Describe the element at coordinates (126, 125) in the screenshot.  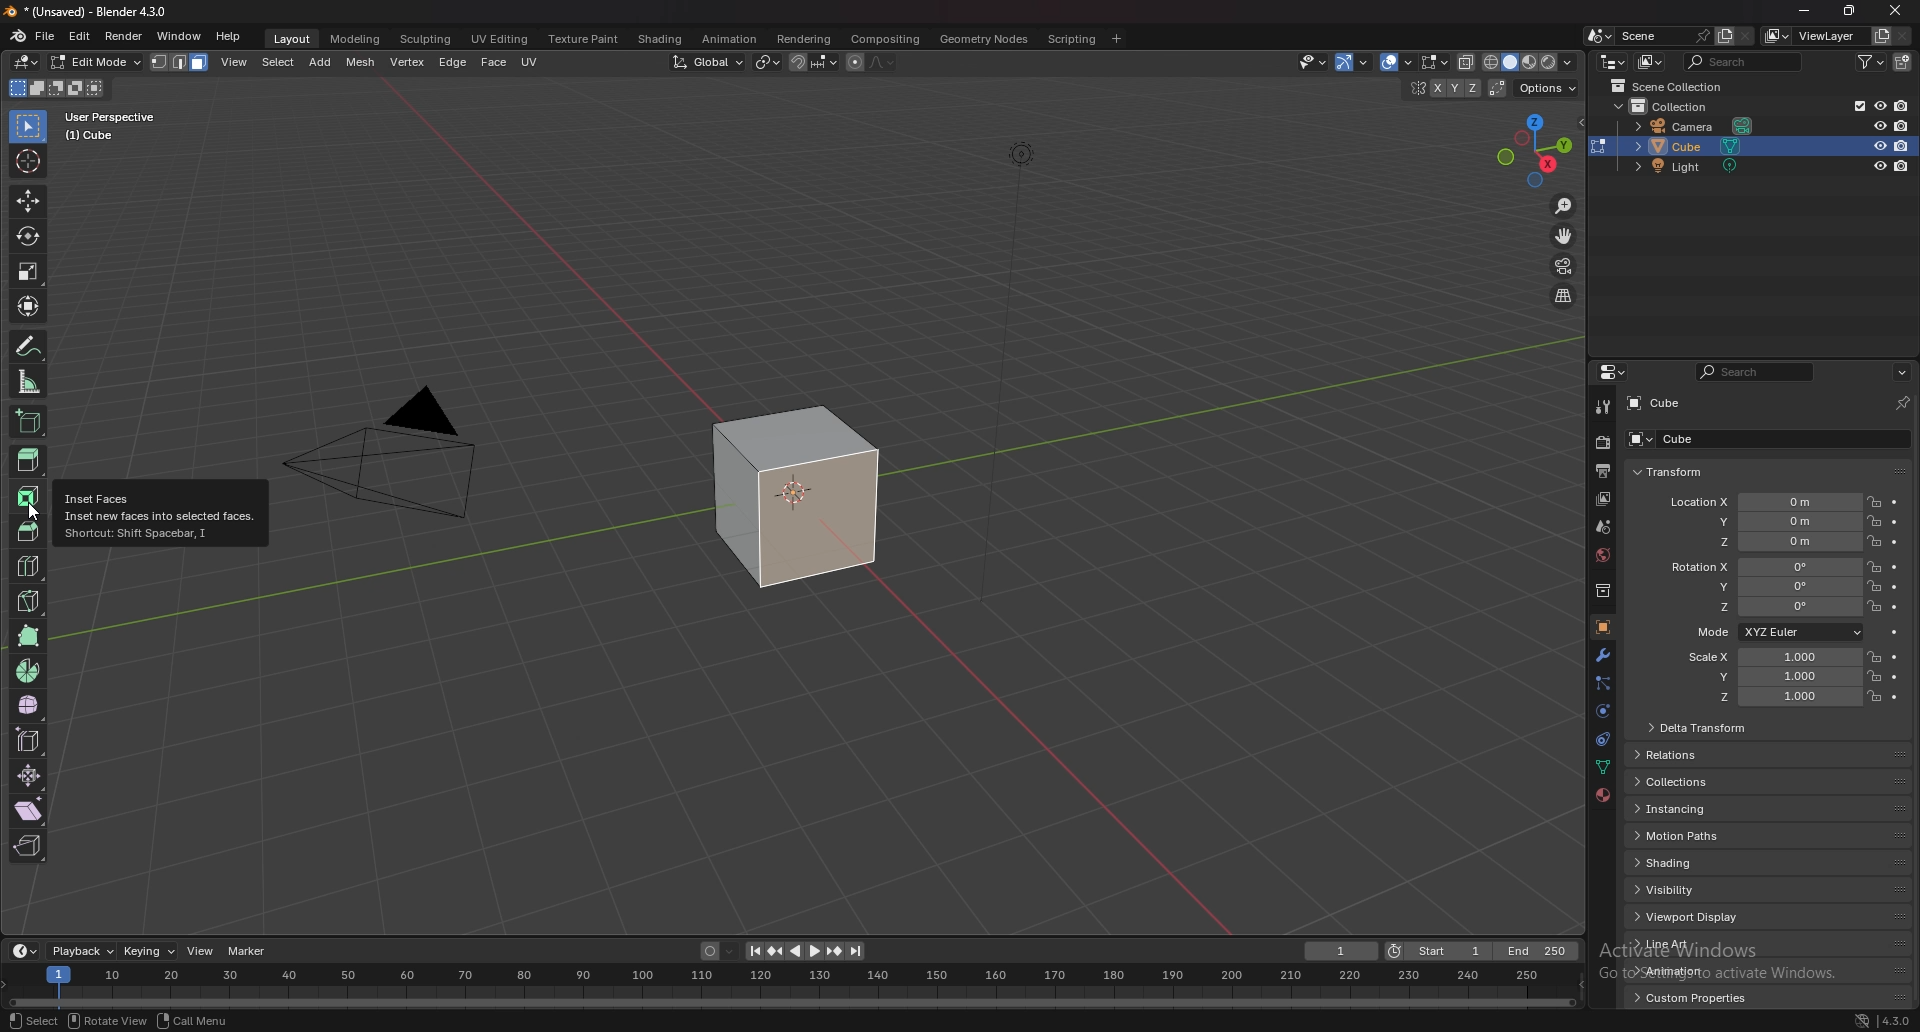
I see `info` at that location.